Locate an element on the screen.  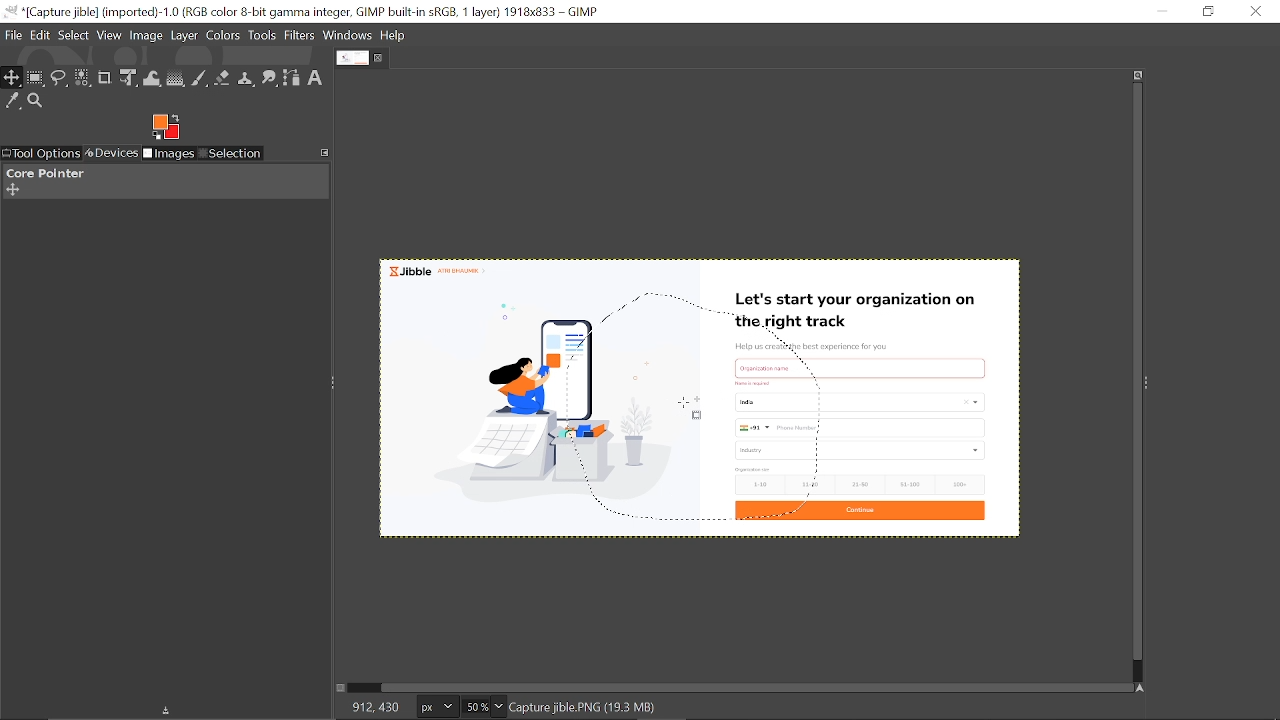
Selected part of the image  is located at coordinates (549, 409).